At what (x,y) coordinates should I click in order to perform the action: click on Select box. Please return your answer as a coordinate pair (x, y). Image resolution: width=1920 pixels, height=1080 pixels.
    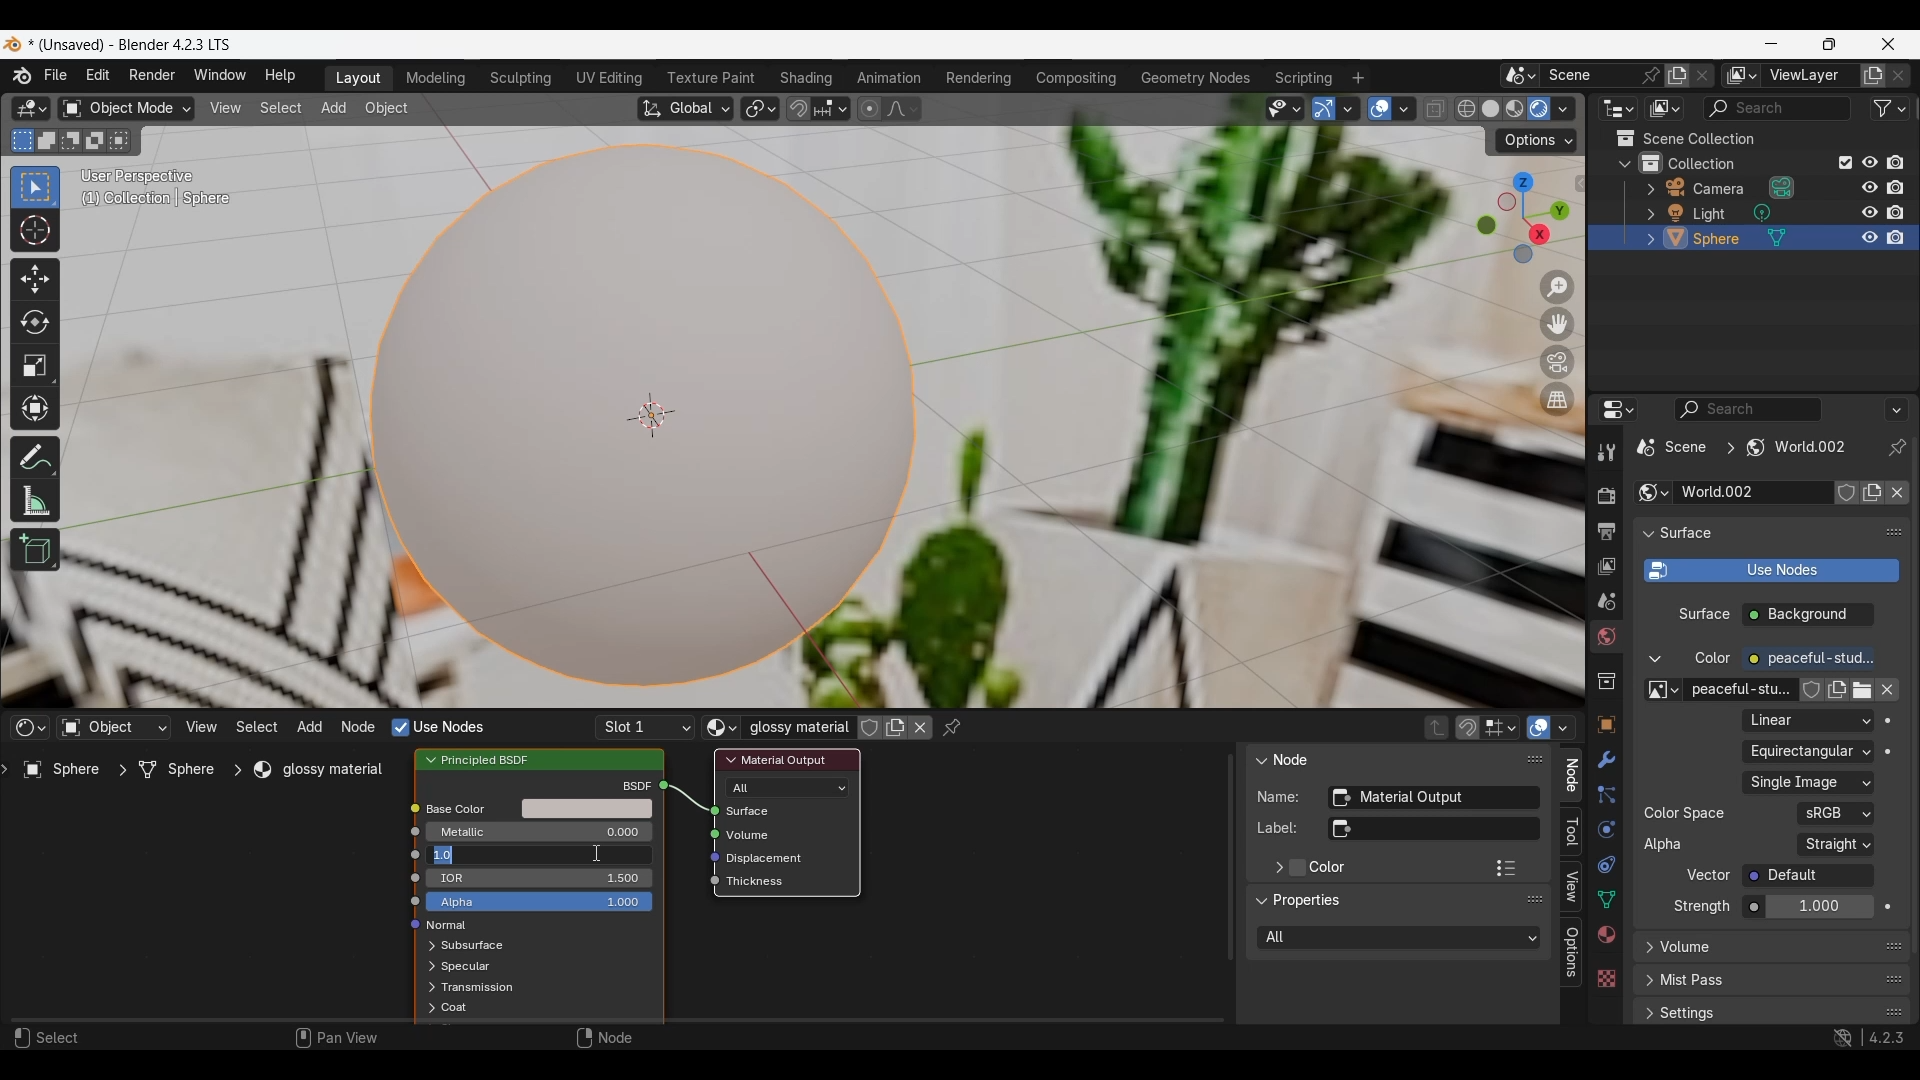
    Looking at the image, I should click on (36, 189).